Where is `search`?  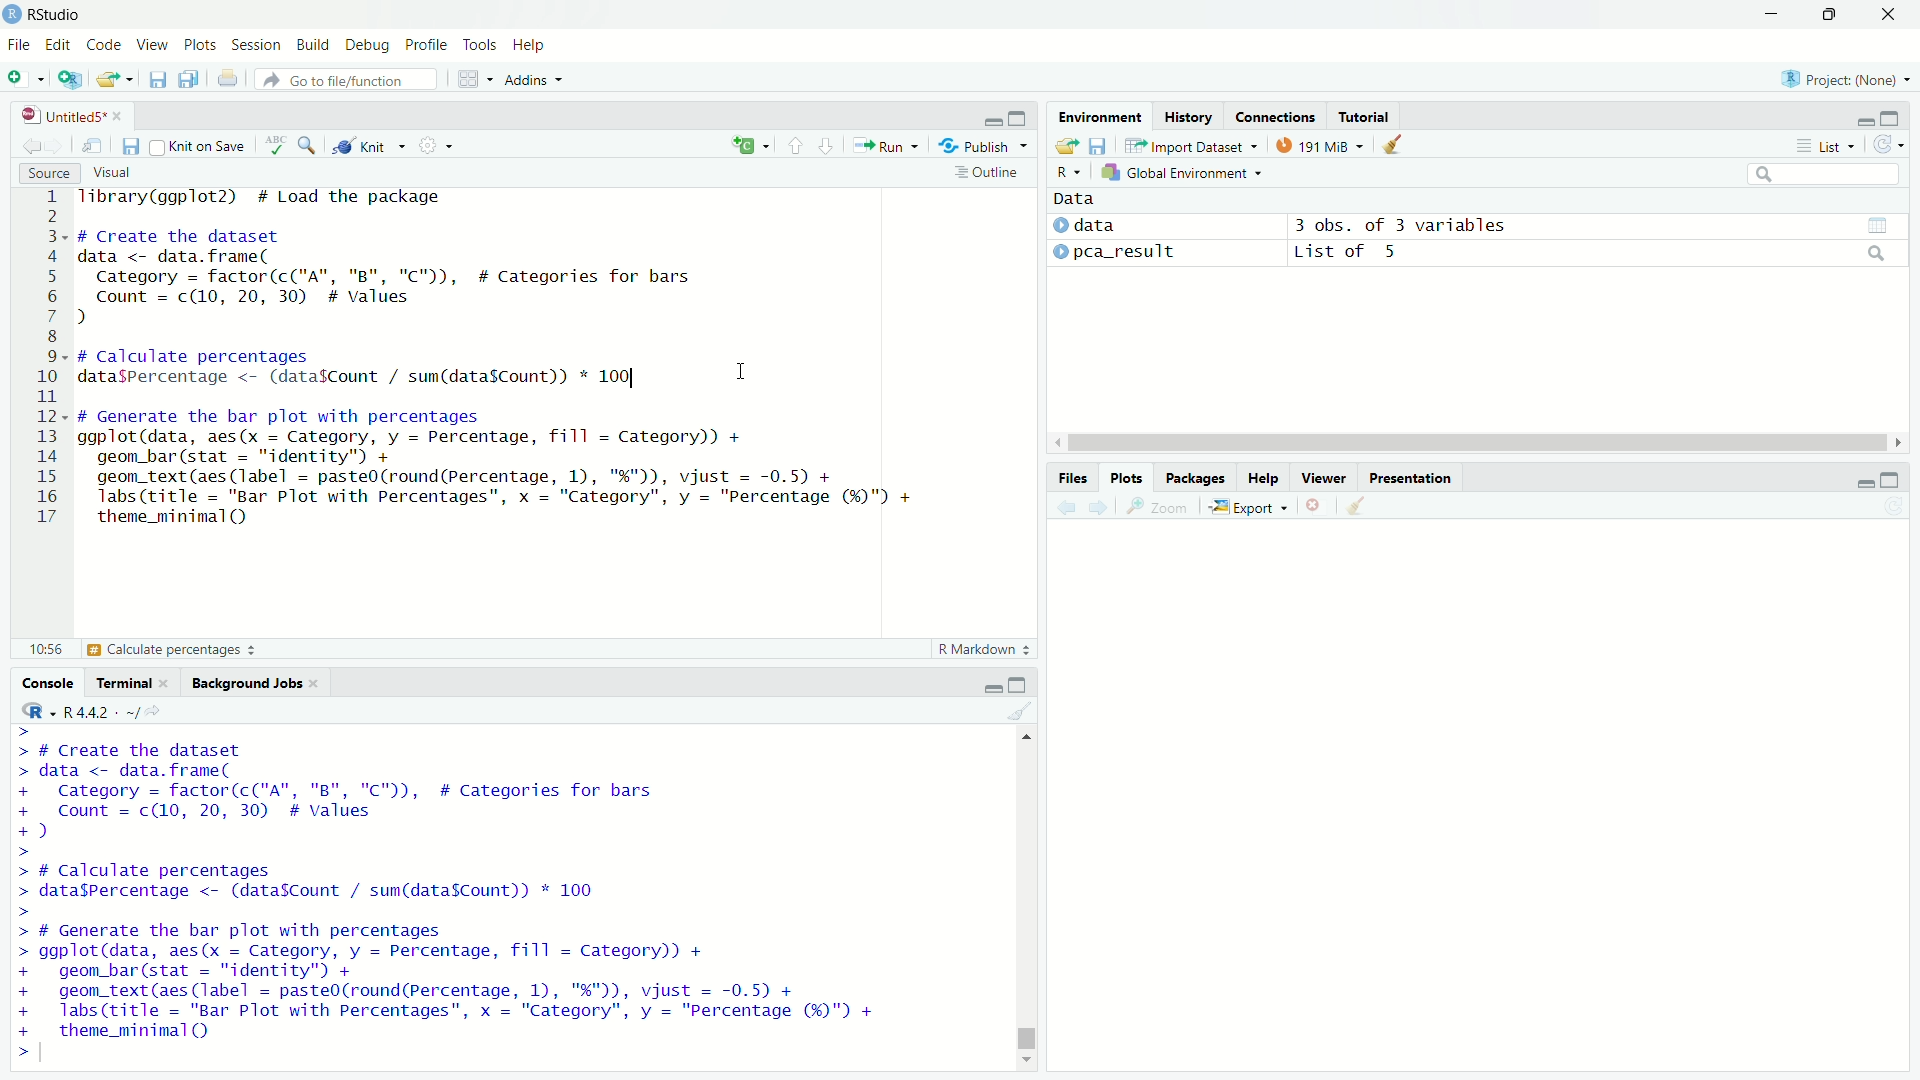
search is located at coordinates (1822, 173).